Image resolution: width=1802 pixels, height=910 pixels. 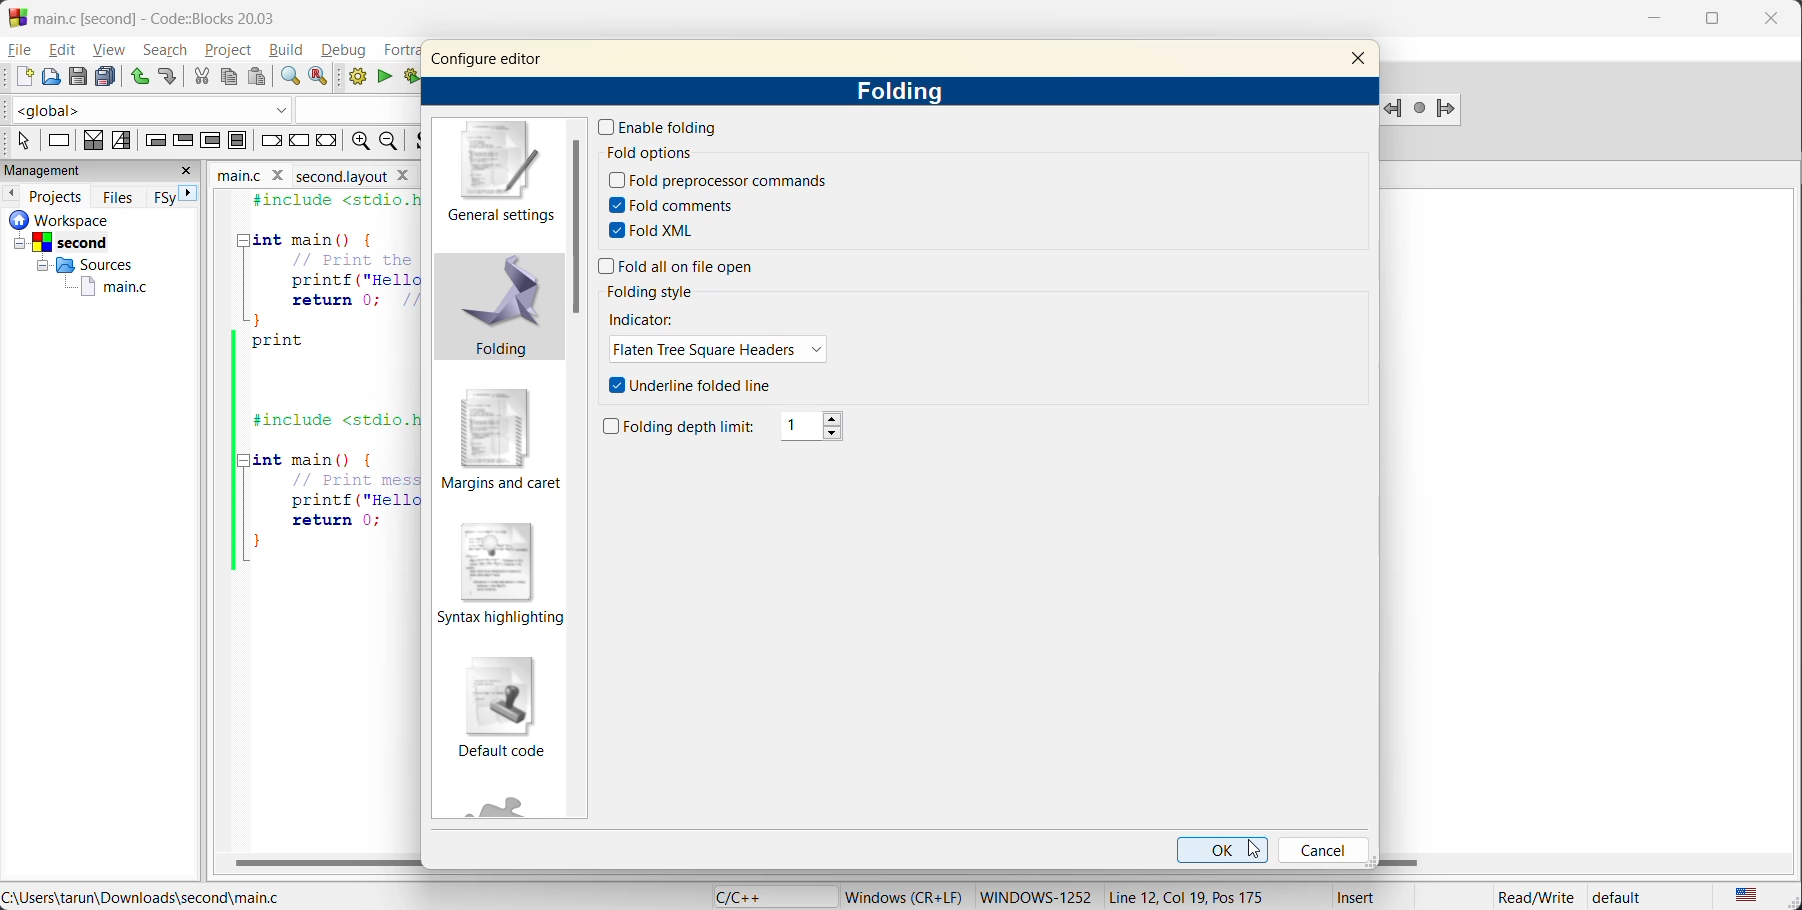 I want to click on code completion compiler, so click(x=207, y=107).